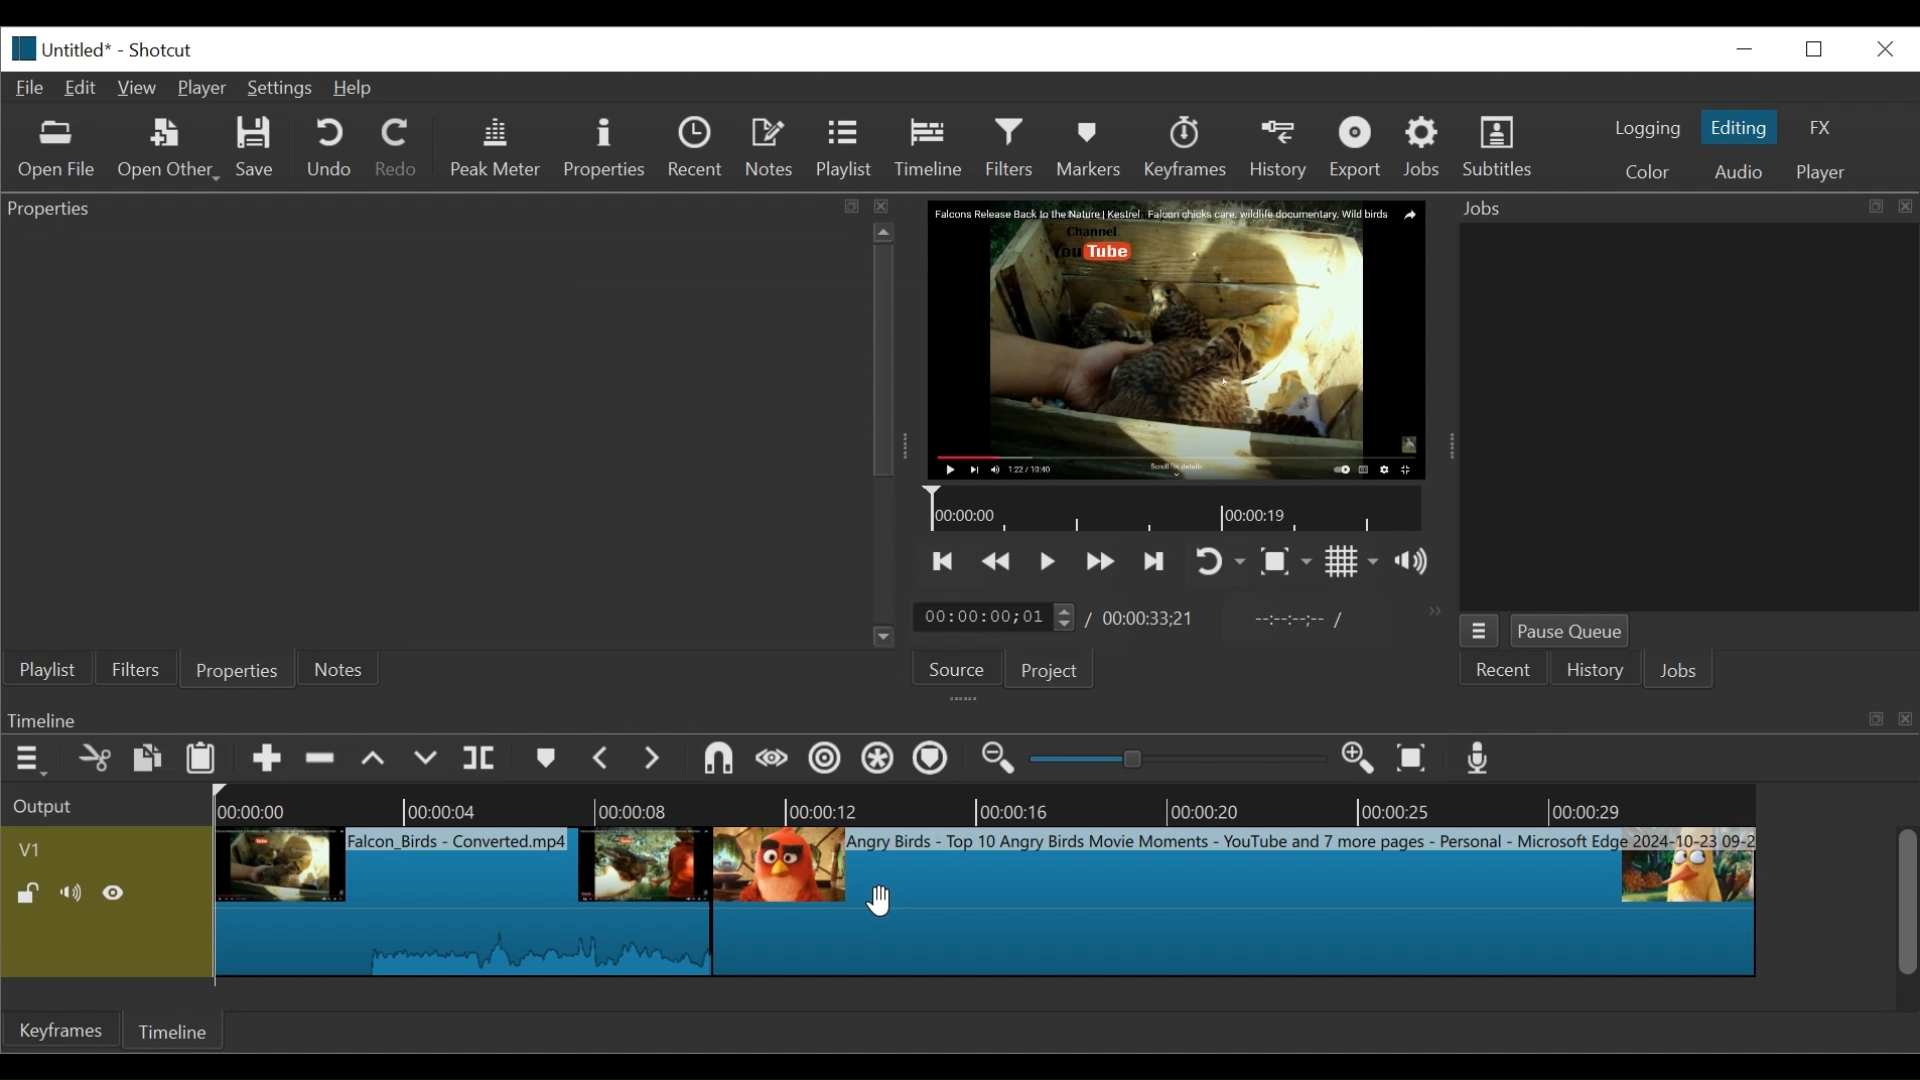  Describe the element at coordinates (602, 759) in the screenshot. I see `Previous Marker` at that location.